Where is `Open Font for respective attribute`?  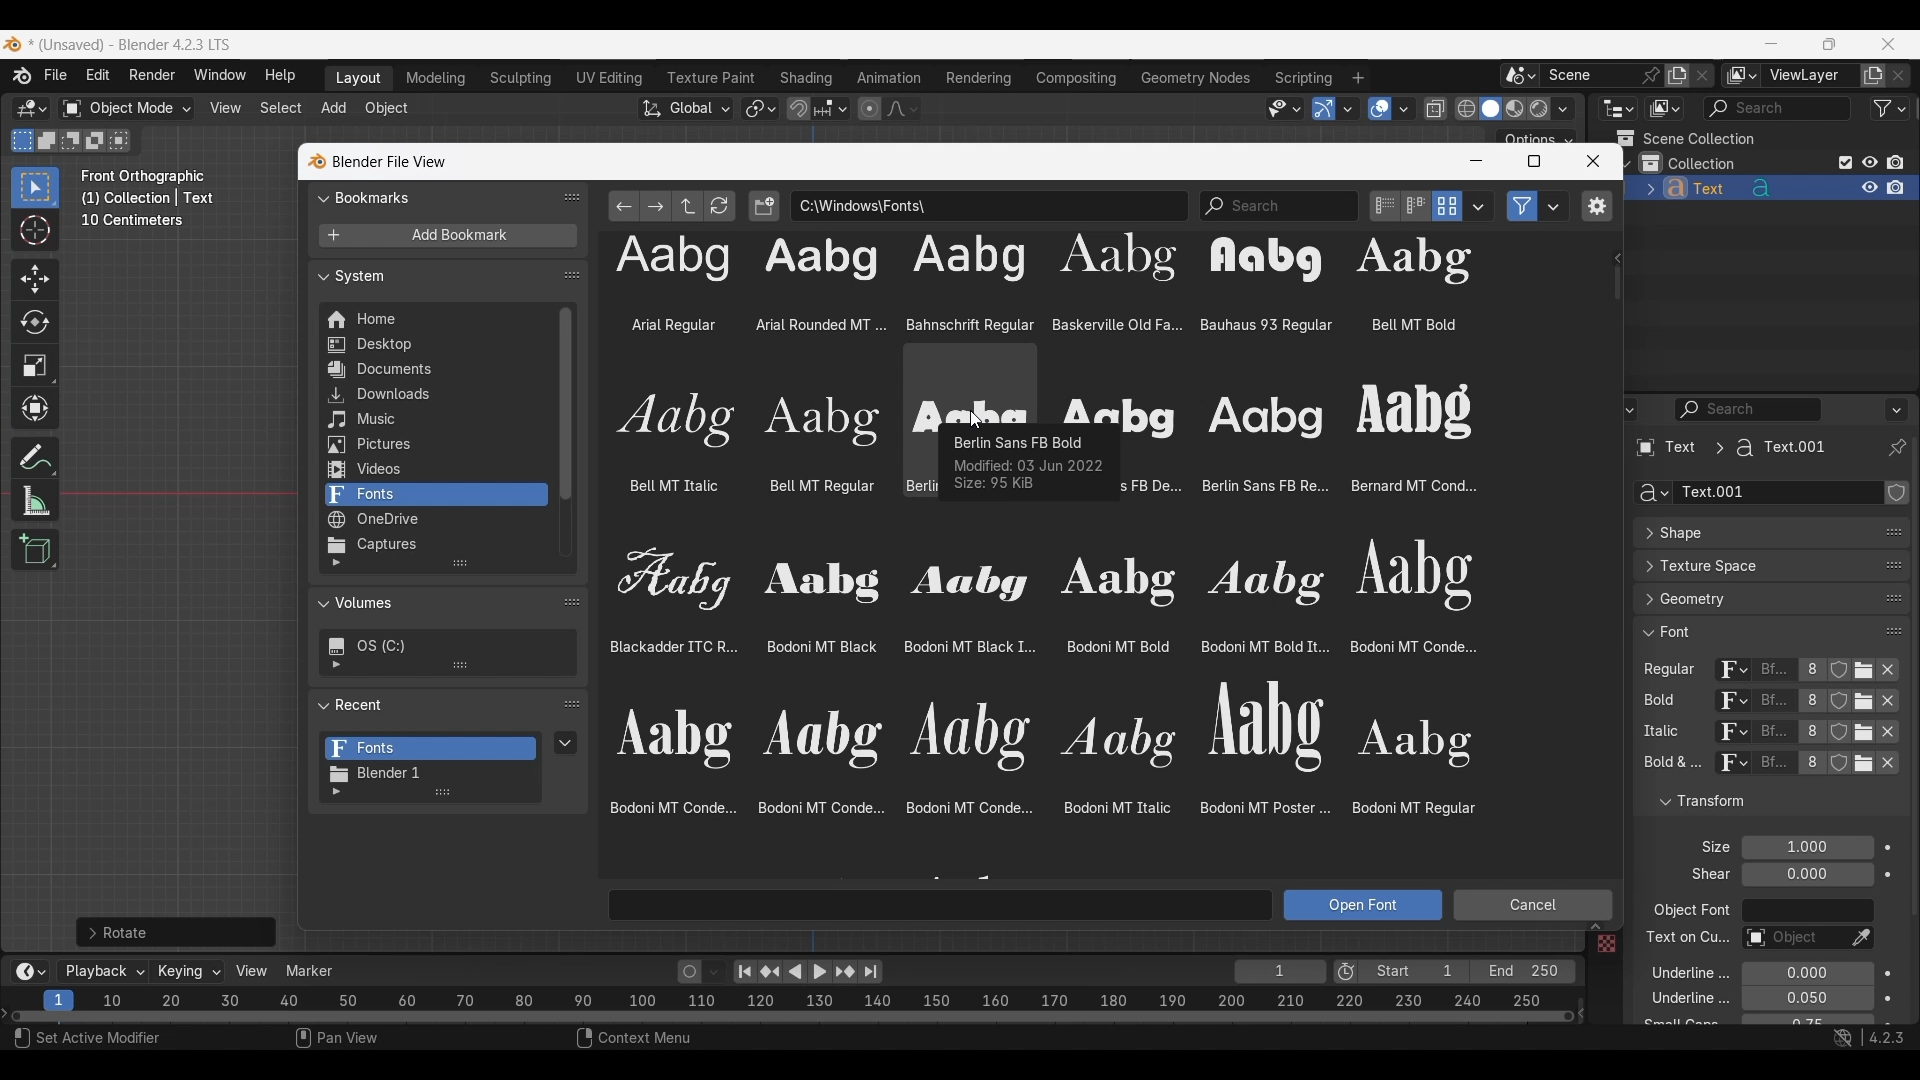
Open Font for respective attribute is located at coordinates (1864, 673).